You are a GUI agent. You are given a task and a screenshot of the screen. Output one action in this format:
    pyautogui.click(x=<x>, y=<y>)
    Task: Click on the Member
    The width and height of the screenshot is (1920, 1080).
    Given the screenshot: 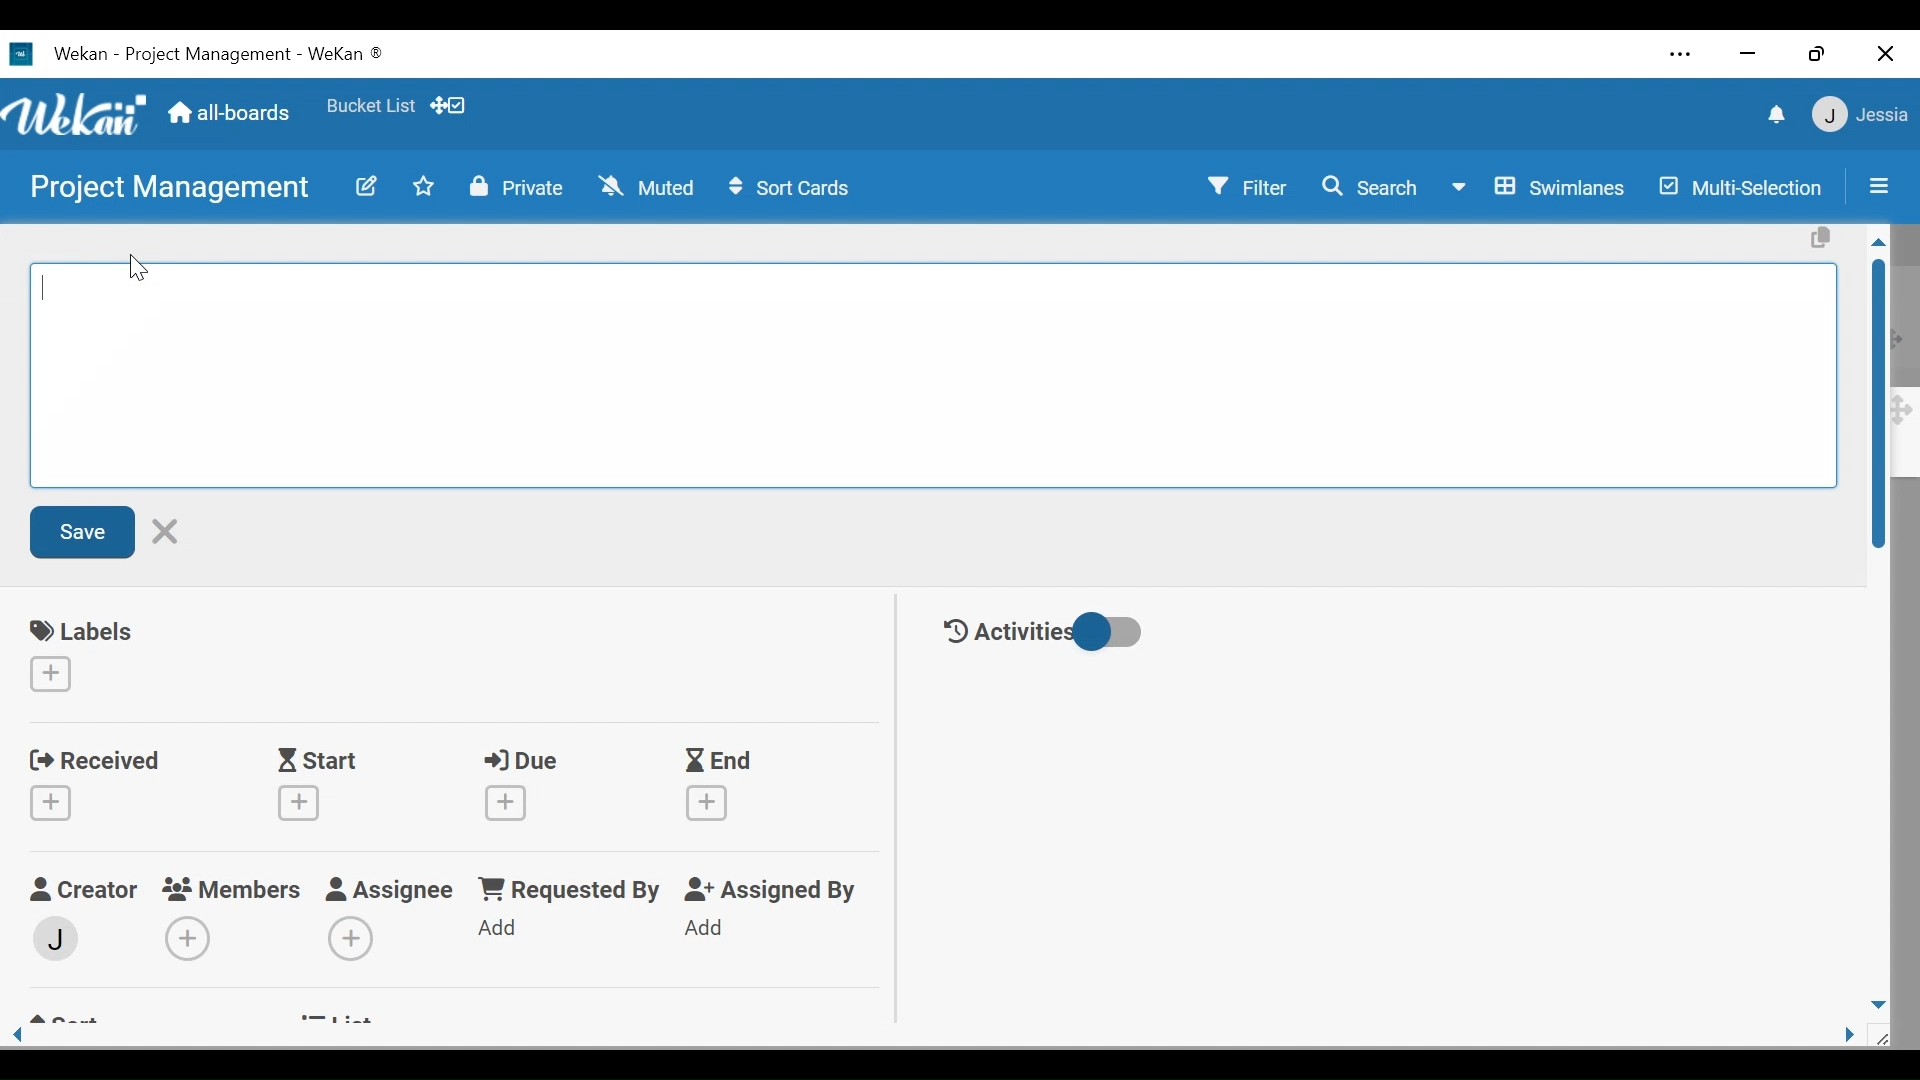 What is the action you would take?
    pyautogui.click(x=58, y=938)
    